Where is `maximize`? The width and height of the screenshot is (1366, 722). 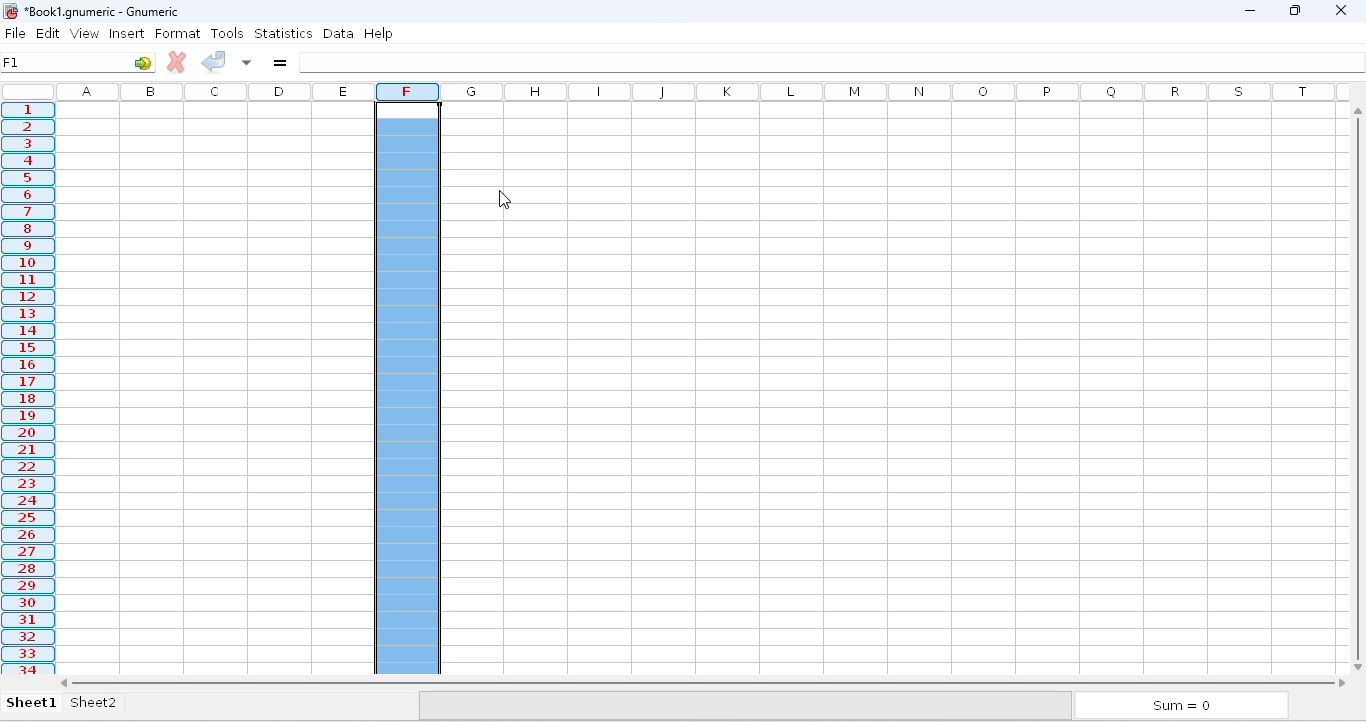
maximize is located at coordinates (1294, 10).